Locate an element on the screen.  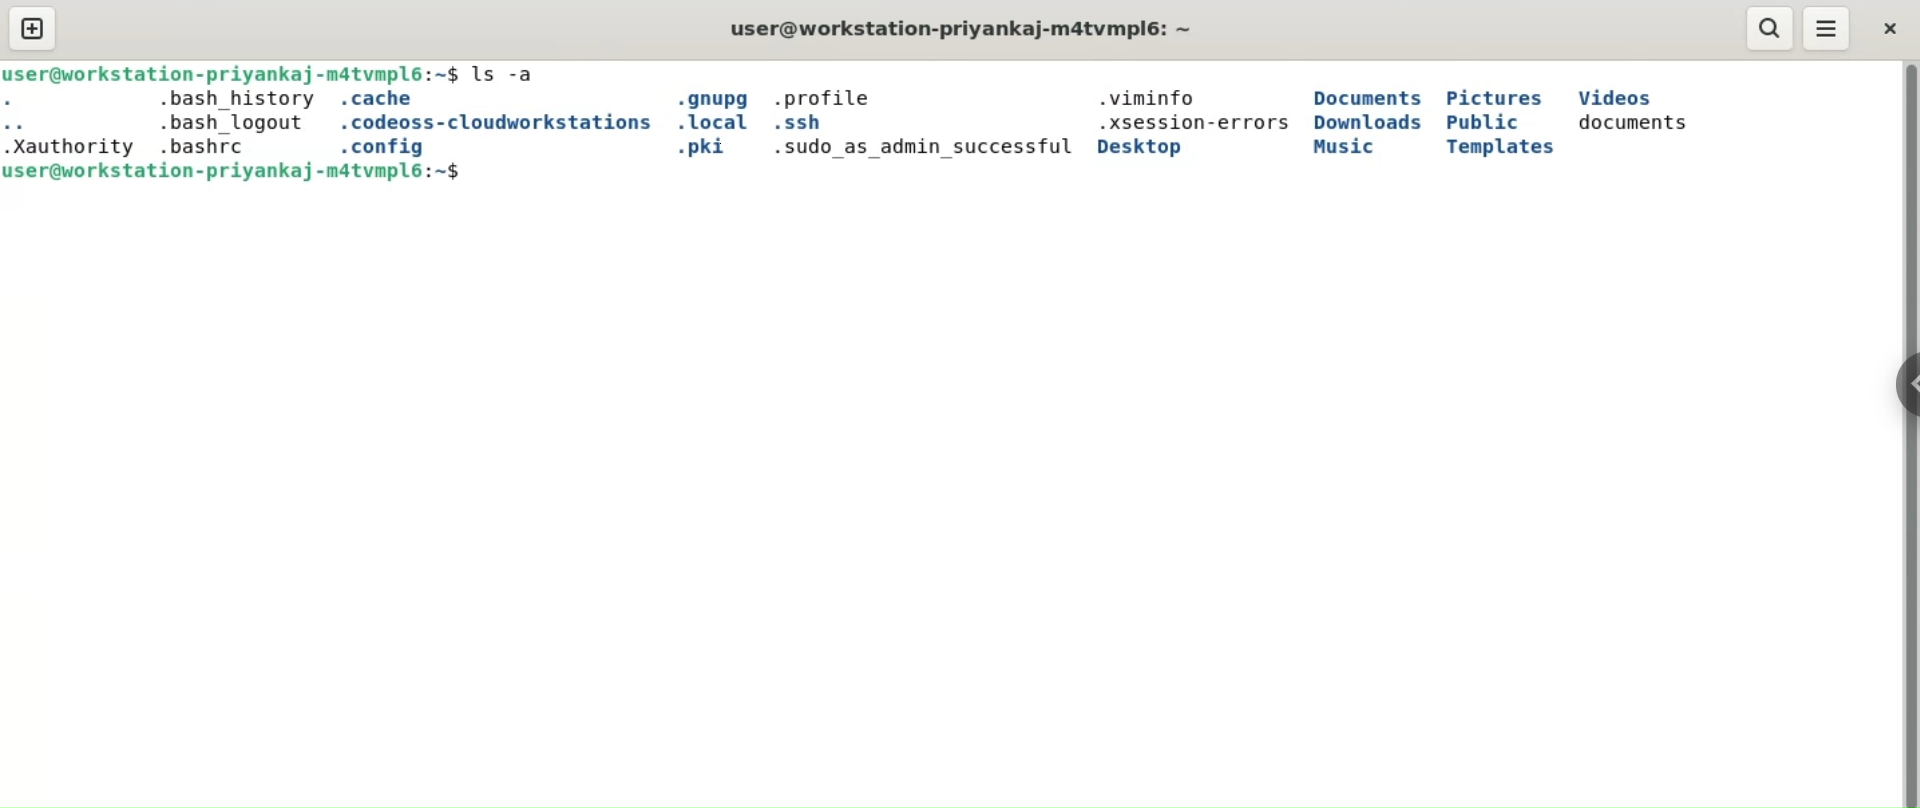
new tab is located at coordinates (32, 29).